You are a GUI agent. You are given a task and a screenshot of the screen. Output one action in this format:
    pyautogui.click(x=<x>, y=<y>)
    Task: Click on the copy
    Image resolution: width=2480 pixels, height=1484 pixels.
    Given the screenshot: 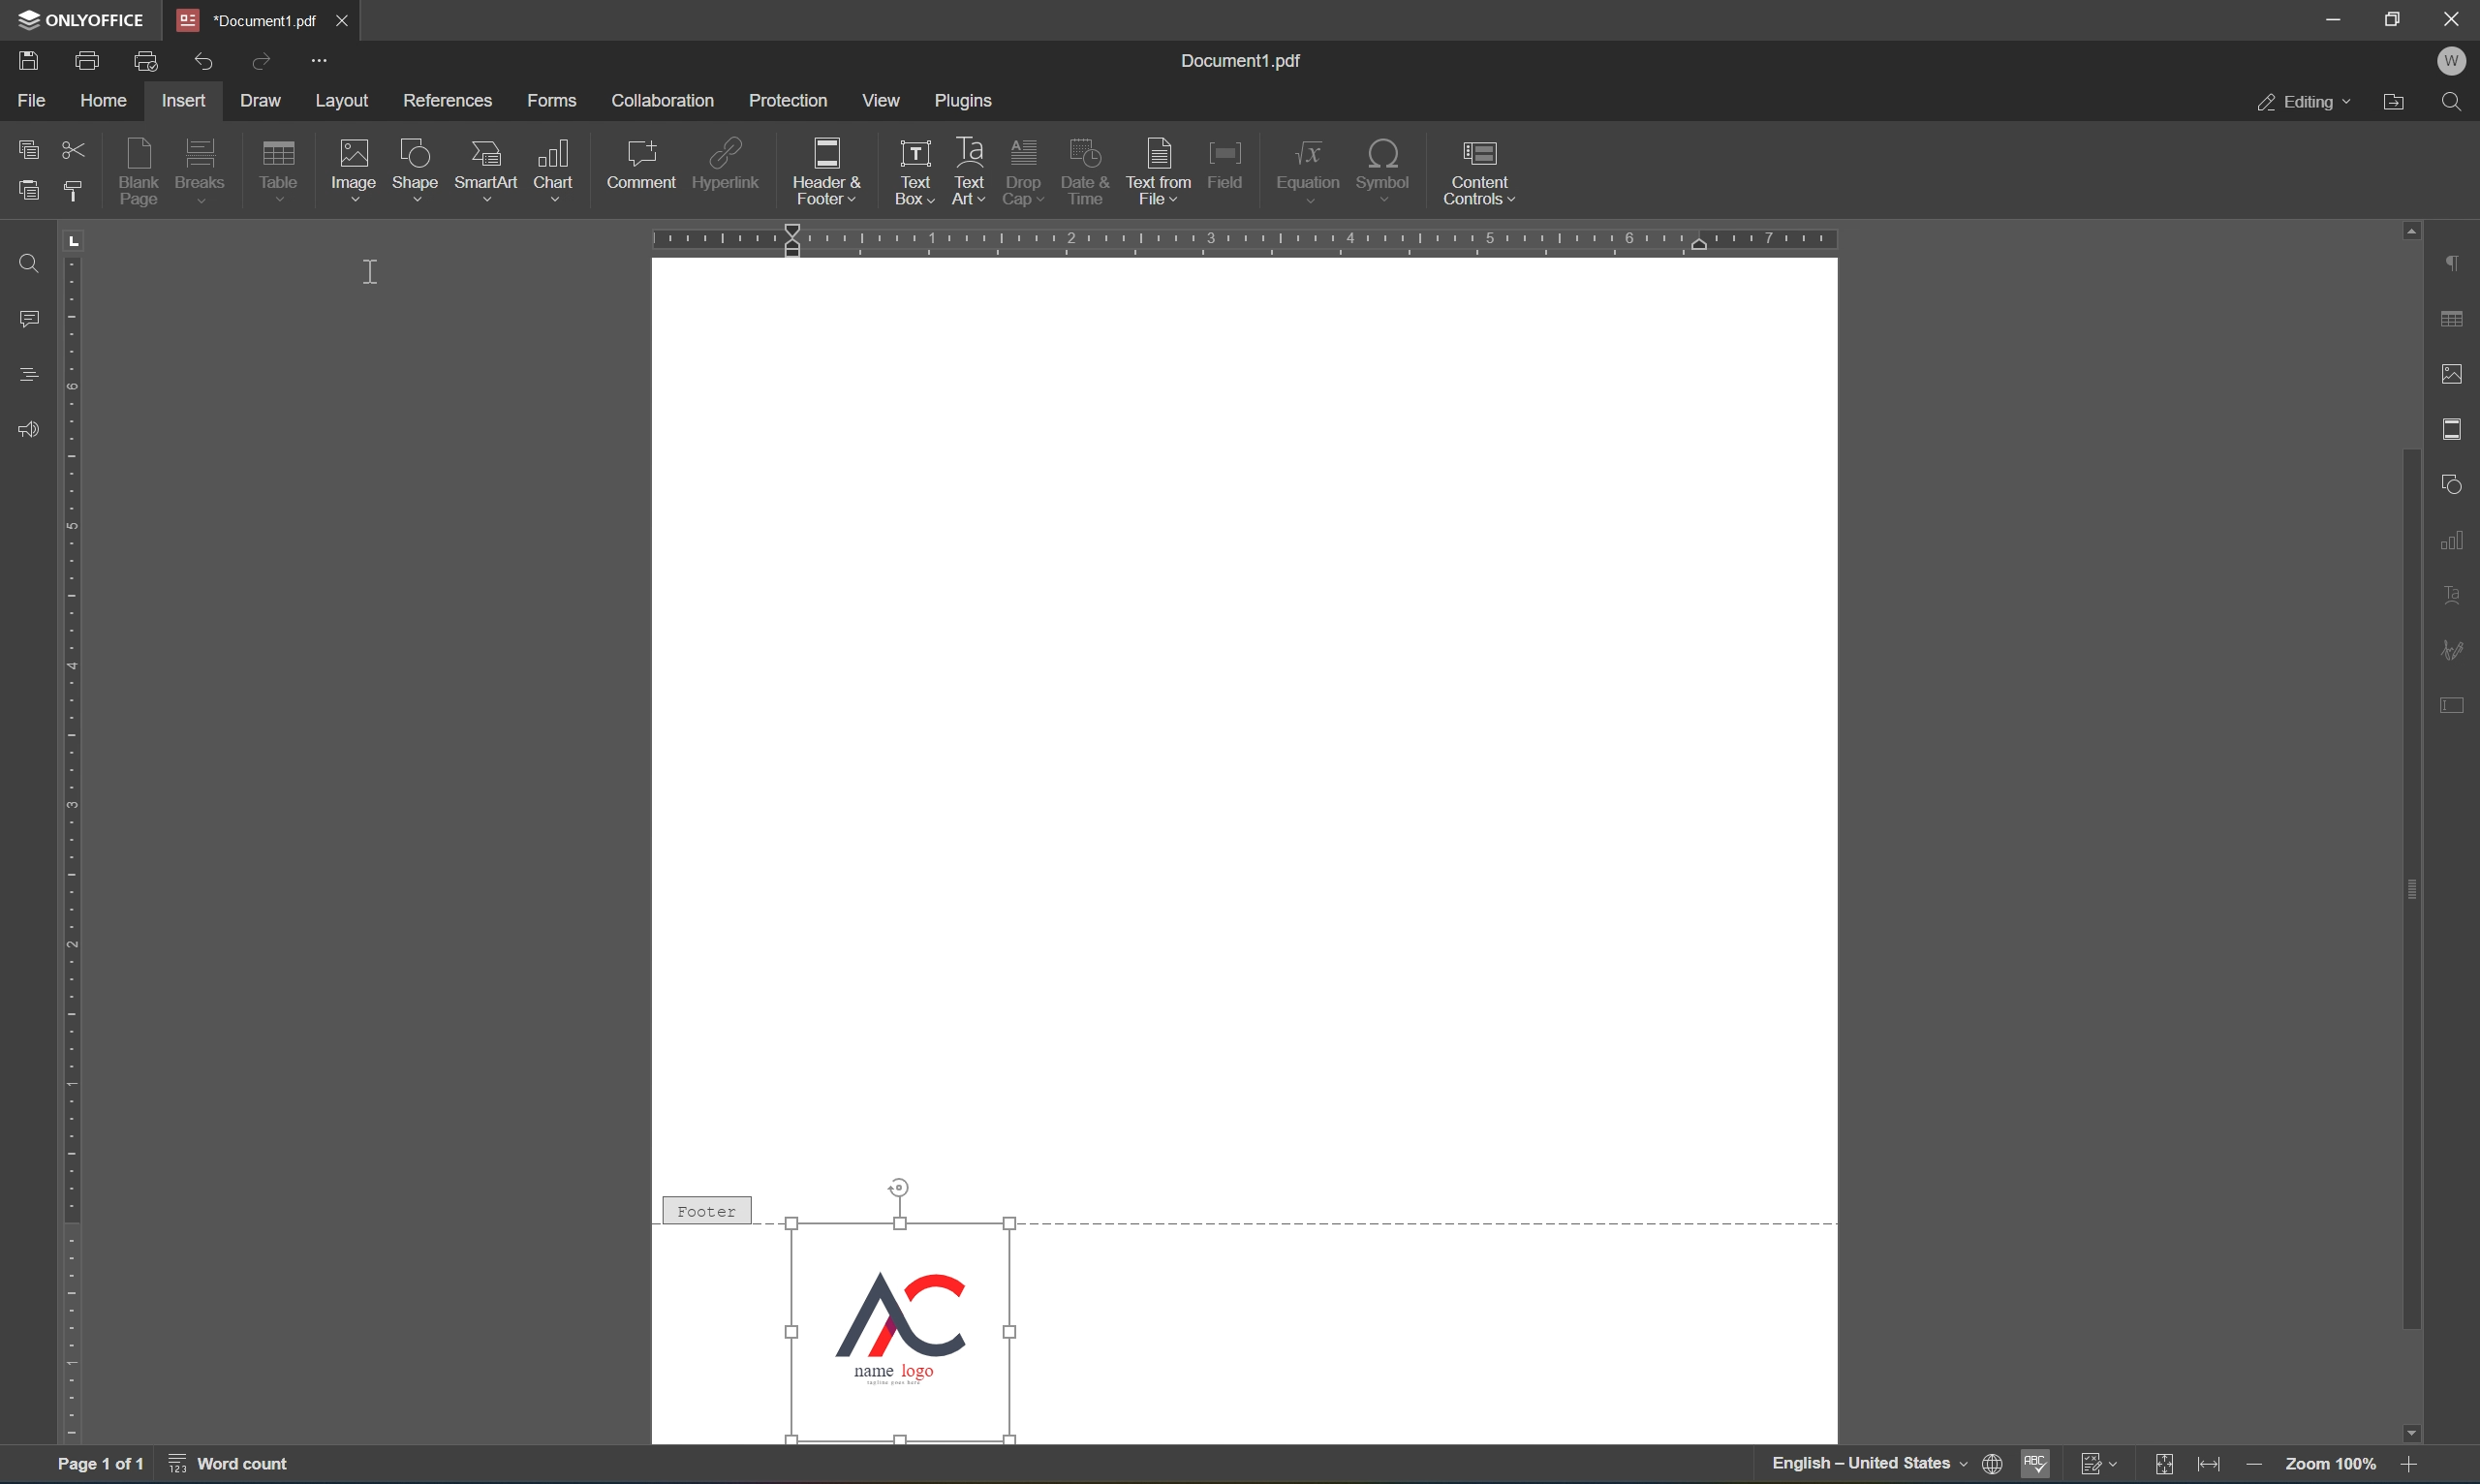 What is the action you would take?
    pyautogui.click(x=33, y=151)
    